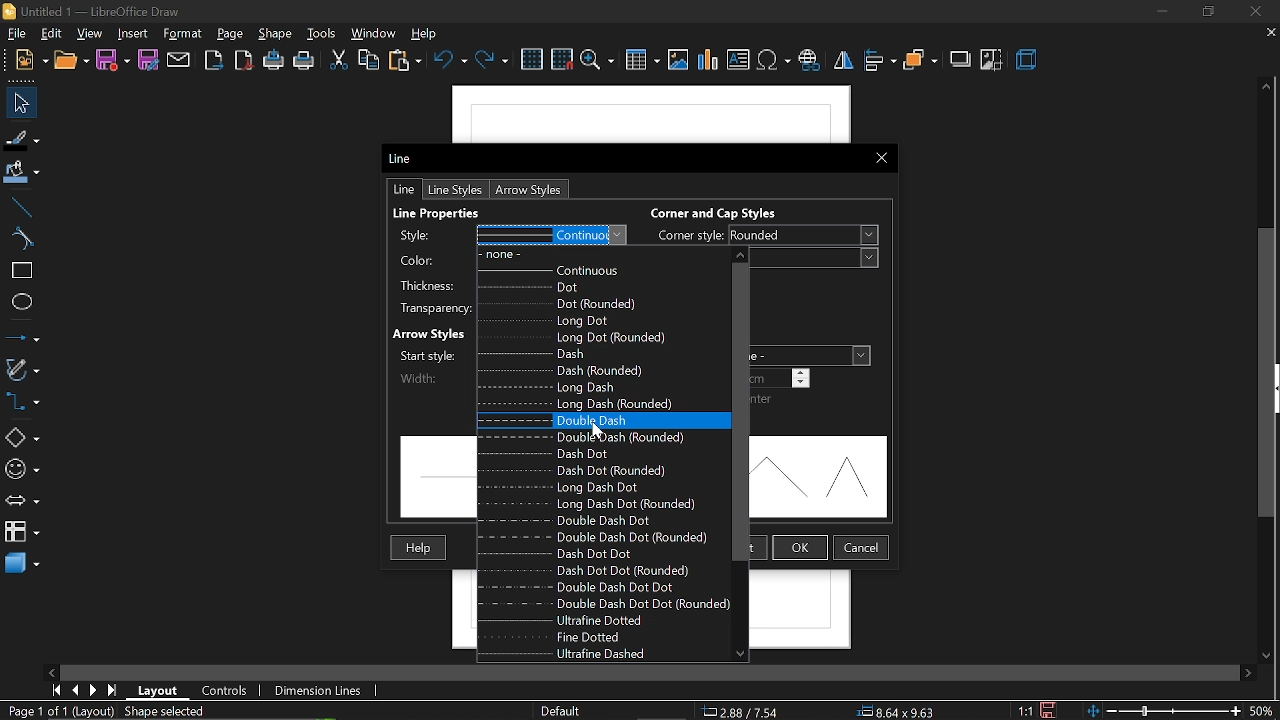  What do you see at coordinates (602, 387) in the screenshot?
I see `Long dash` at bounding box center [602, 387].